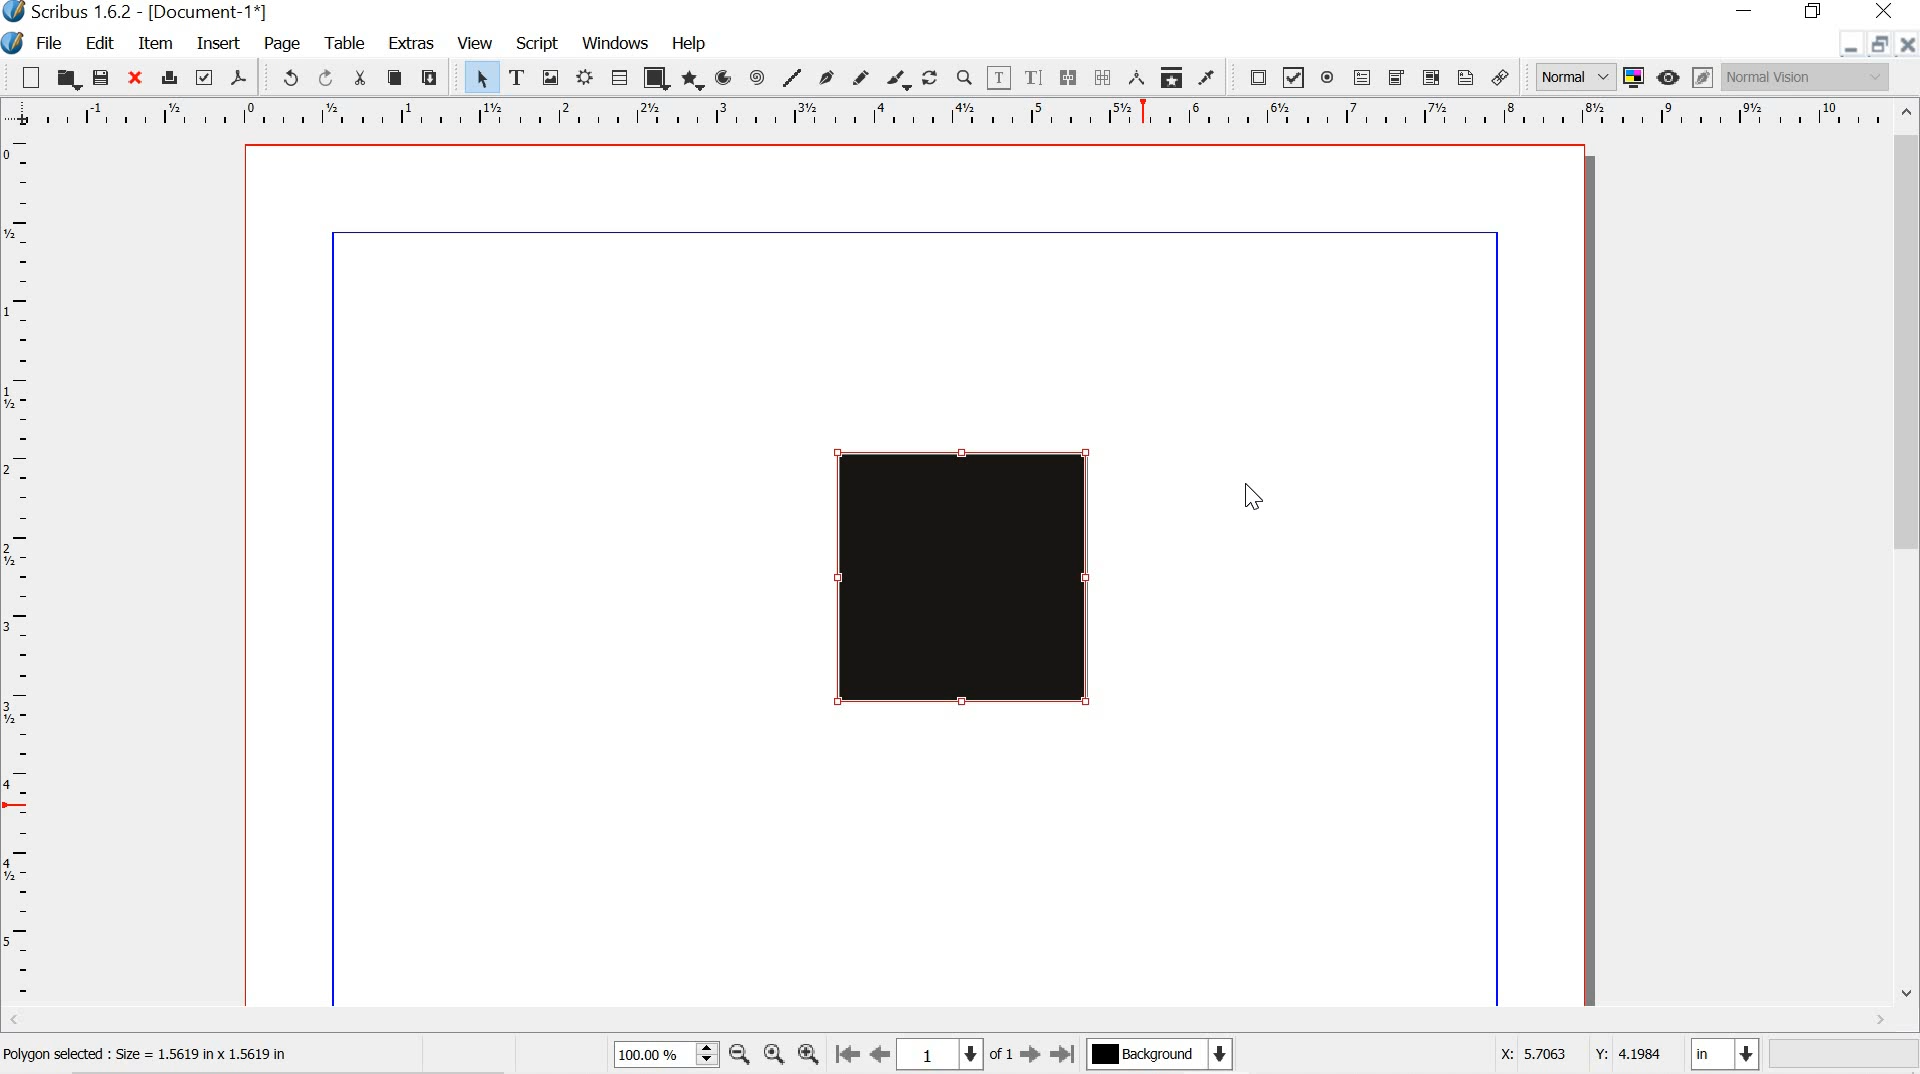 The height and width of the screenshot is (1074, 1920). What do you see at coordinates (410, 44) in the screenshot?
I see `extras` at bounding box center [410, 44].